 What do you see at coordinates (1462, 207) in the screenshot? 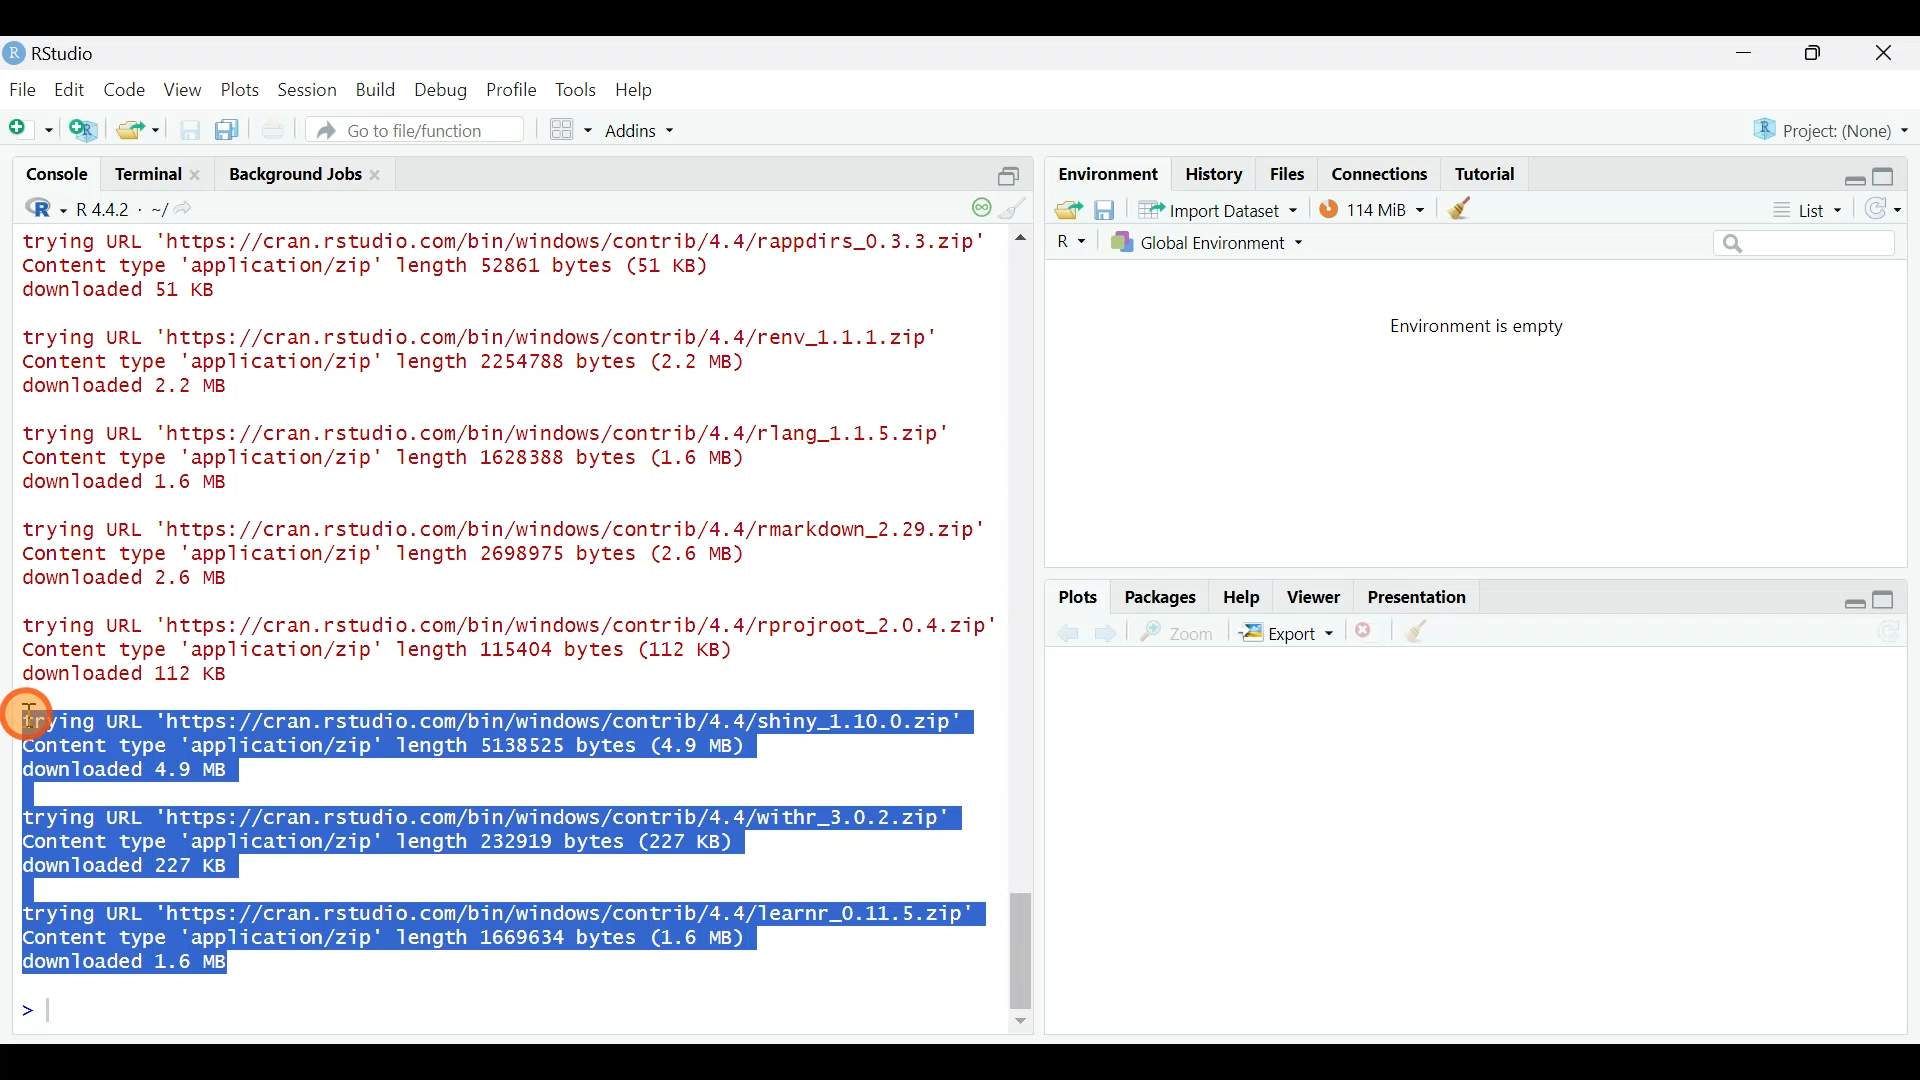
I see `clear objects from the workspace` at bounding box center [1462, 207].